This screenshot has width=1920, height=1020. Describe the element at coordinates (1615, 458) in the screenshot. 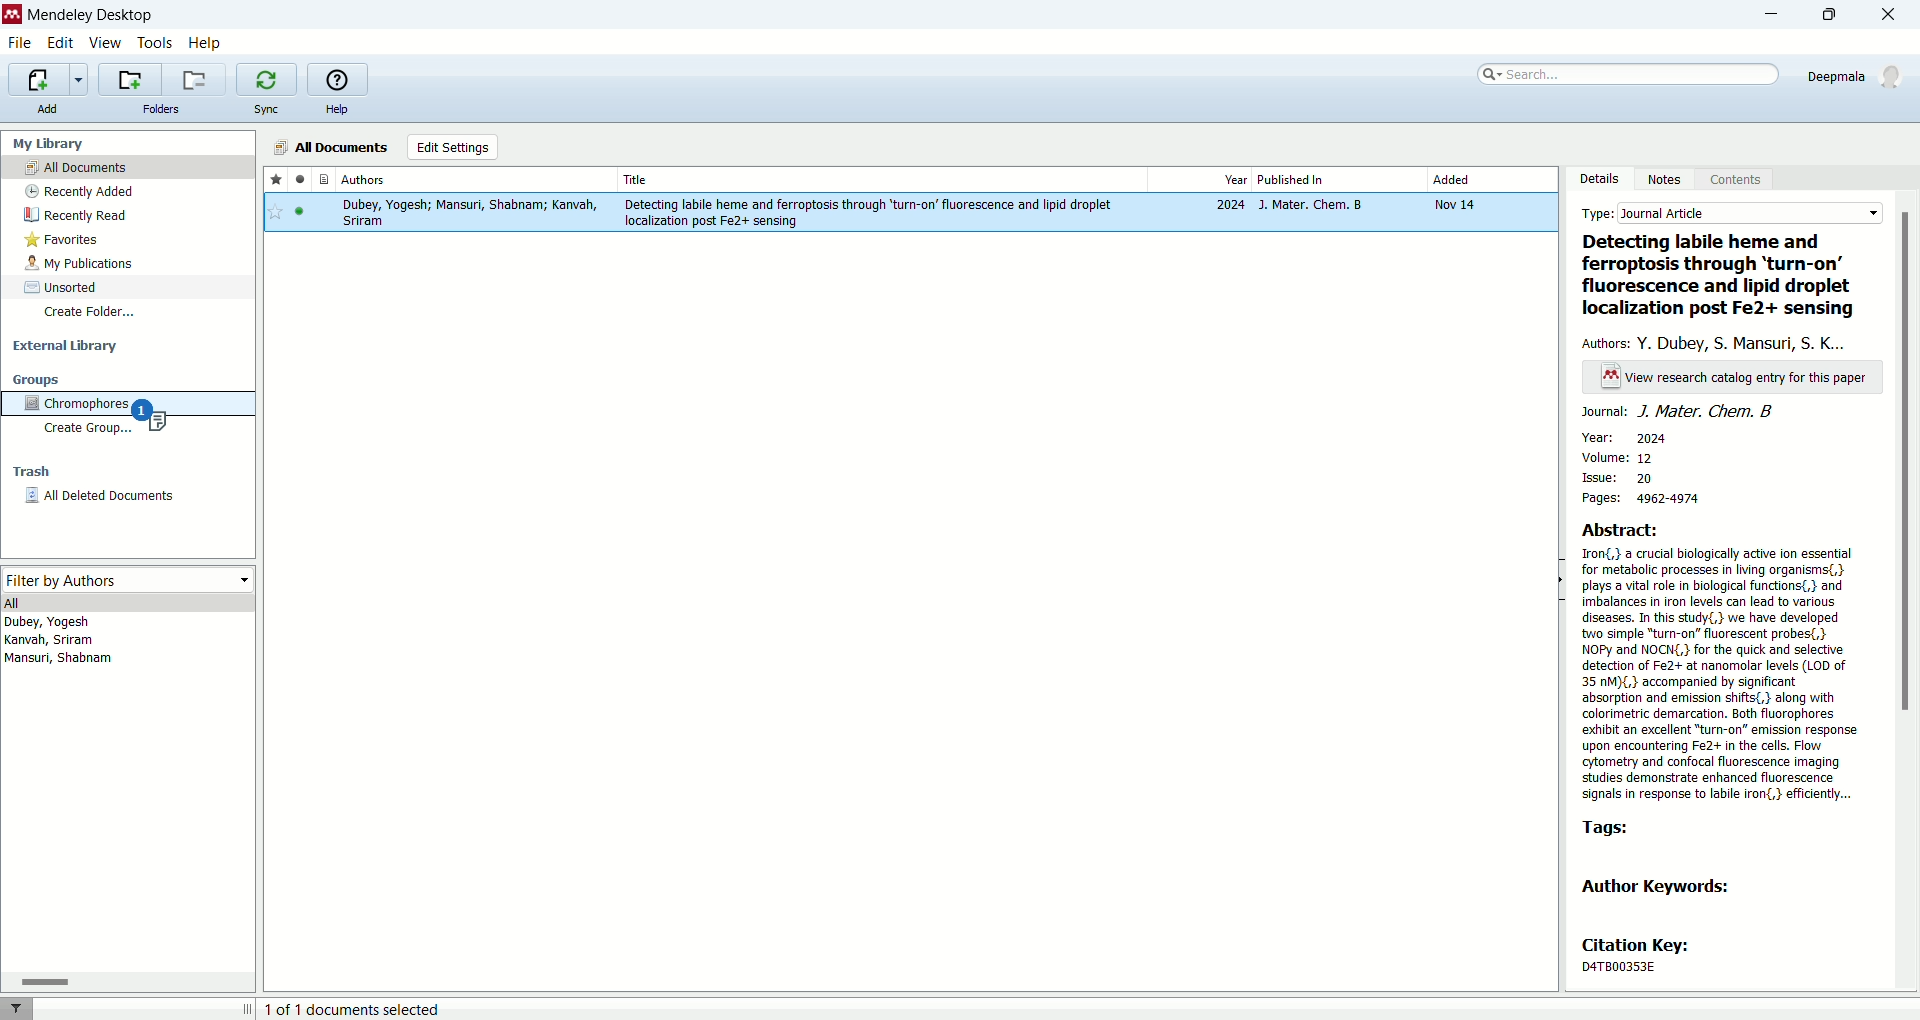

I see `volume: 12` at that location.